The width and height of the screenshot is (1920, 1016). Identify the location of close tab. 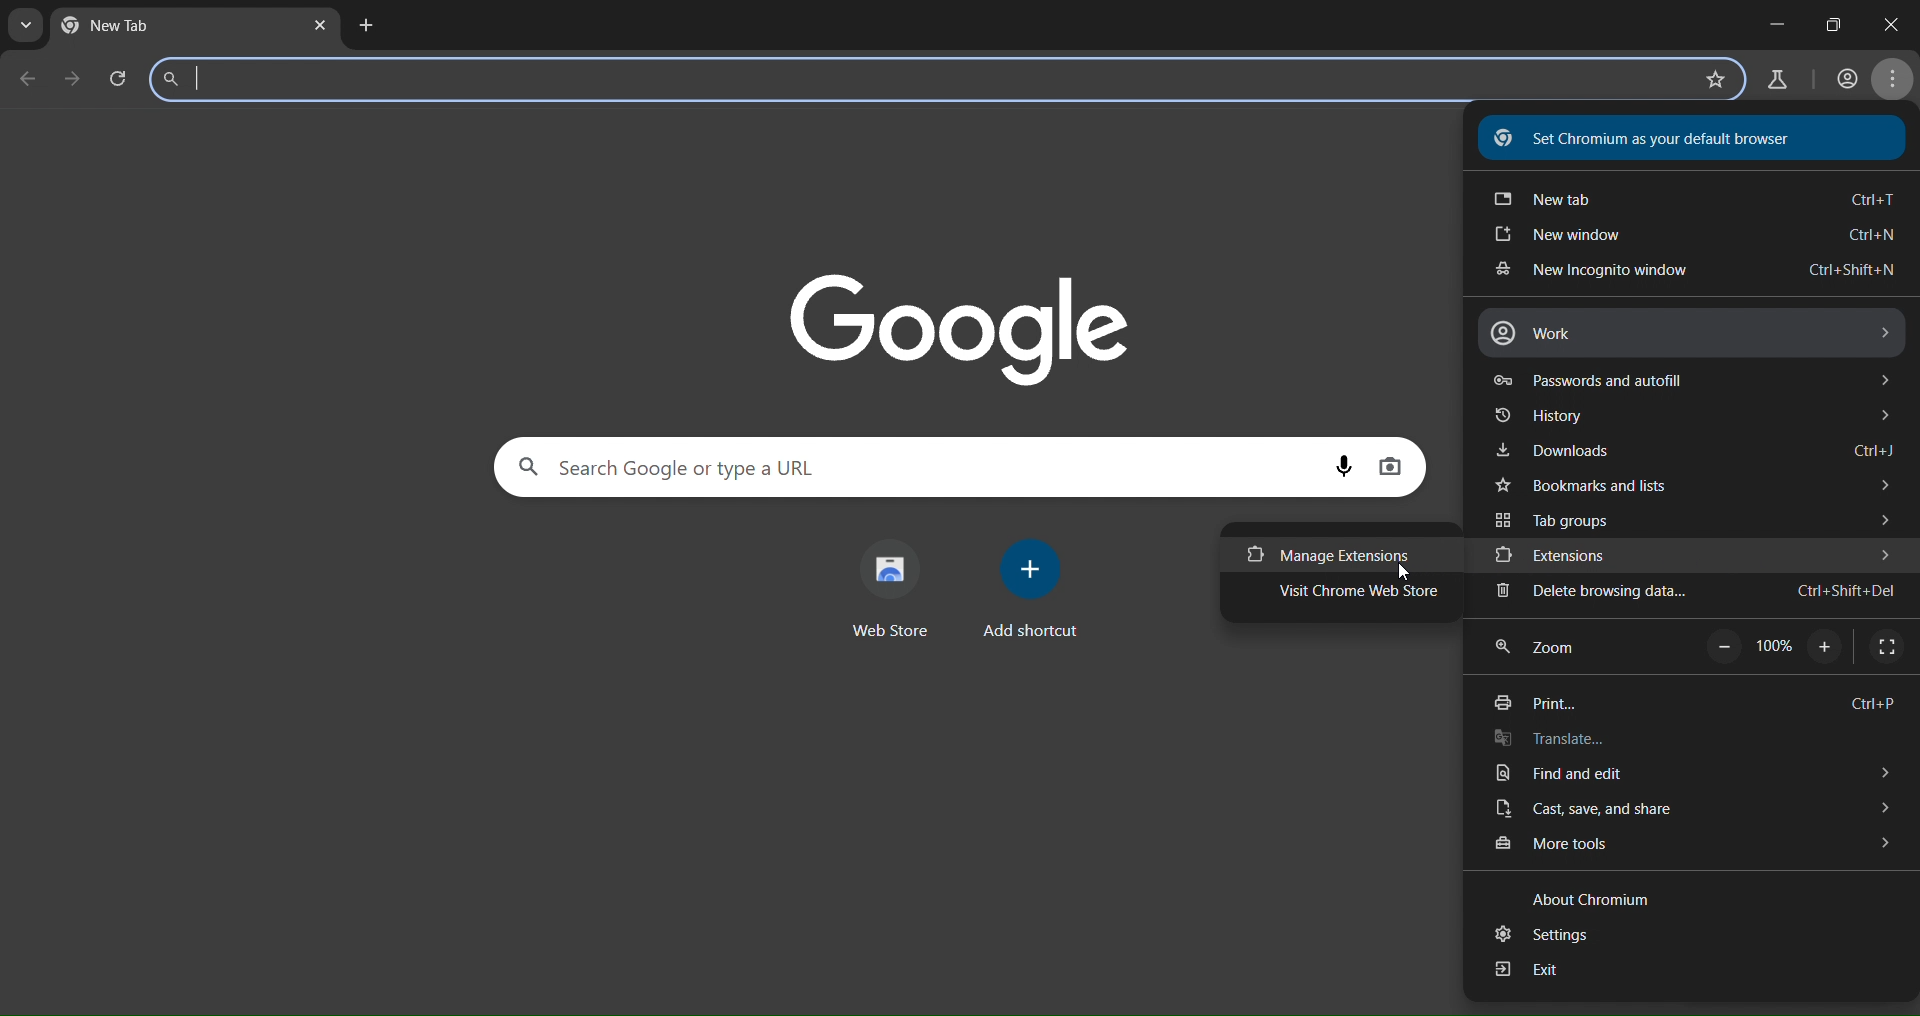
(320, 26).